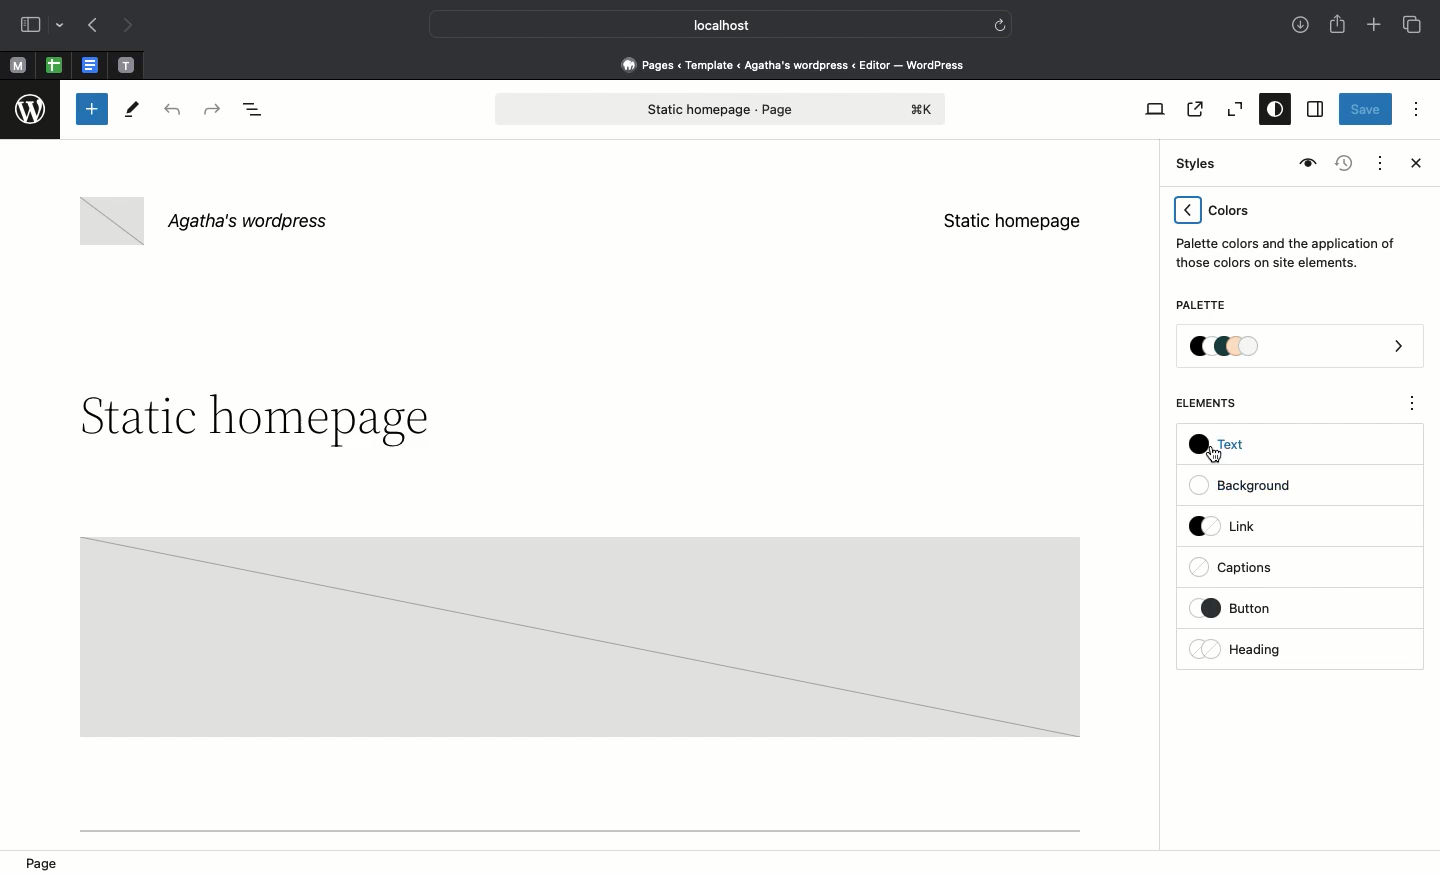  I want to click on Pinned tab, so click(92, 66).